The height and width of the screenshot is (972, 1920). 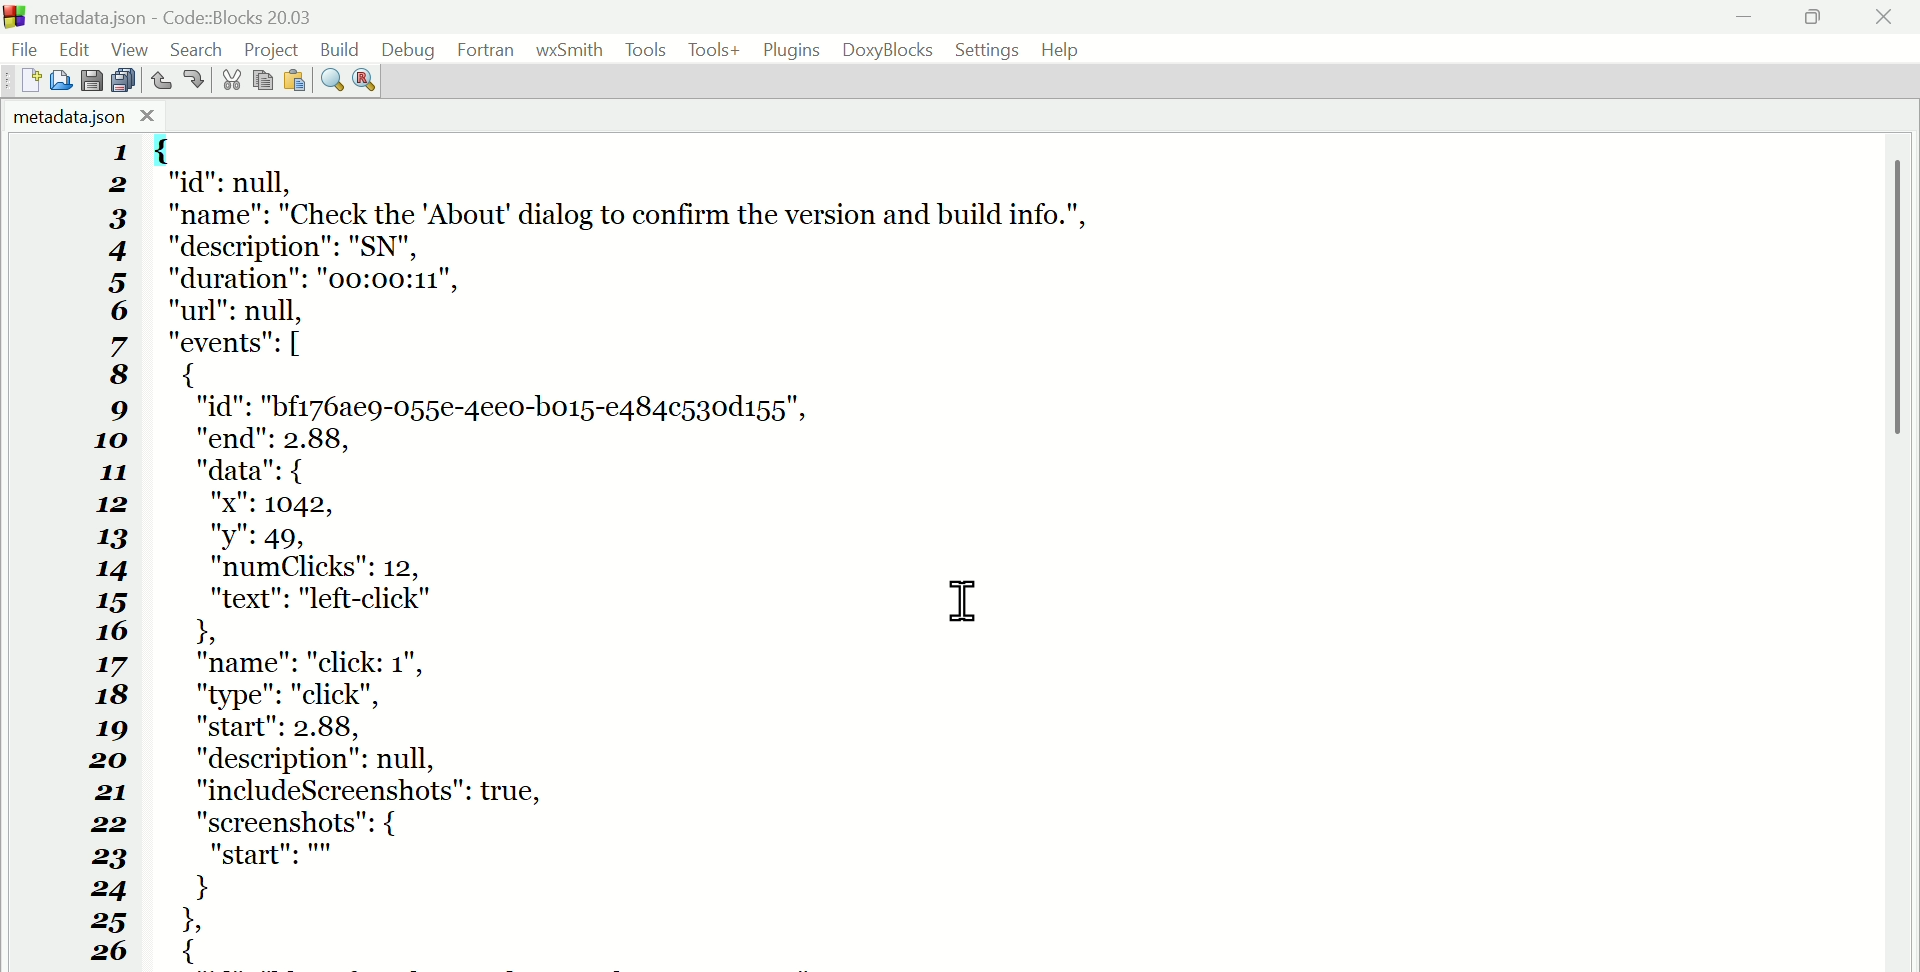 What do you see at coordinates (23, 83) in the screenshot?
I see `New` at bounding box center [23, 83].